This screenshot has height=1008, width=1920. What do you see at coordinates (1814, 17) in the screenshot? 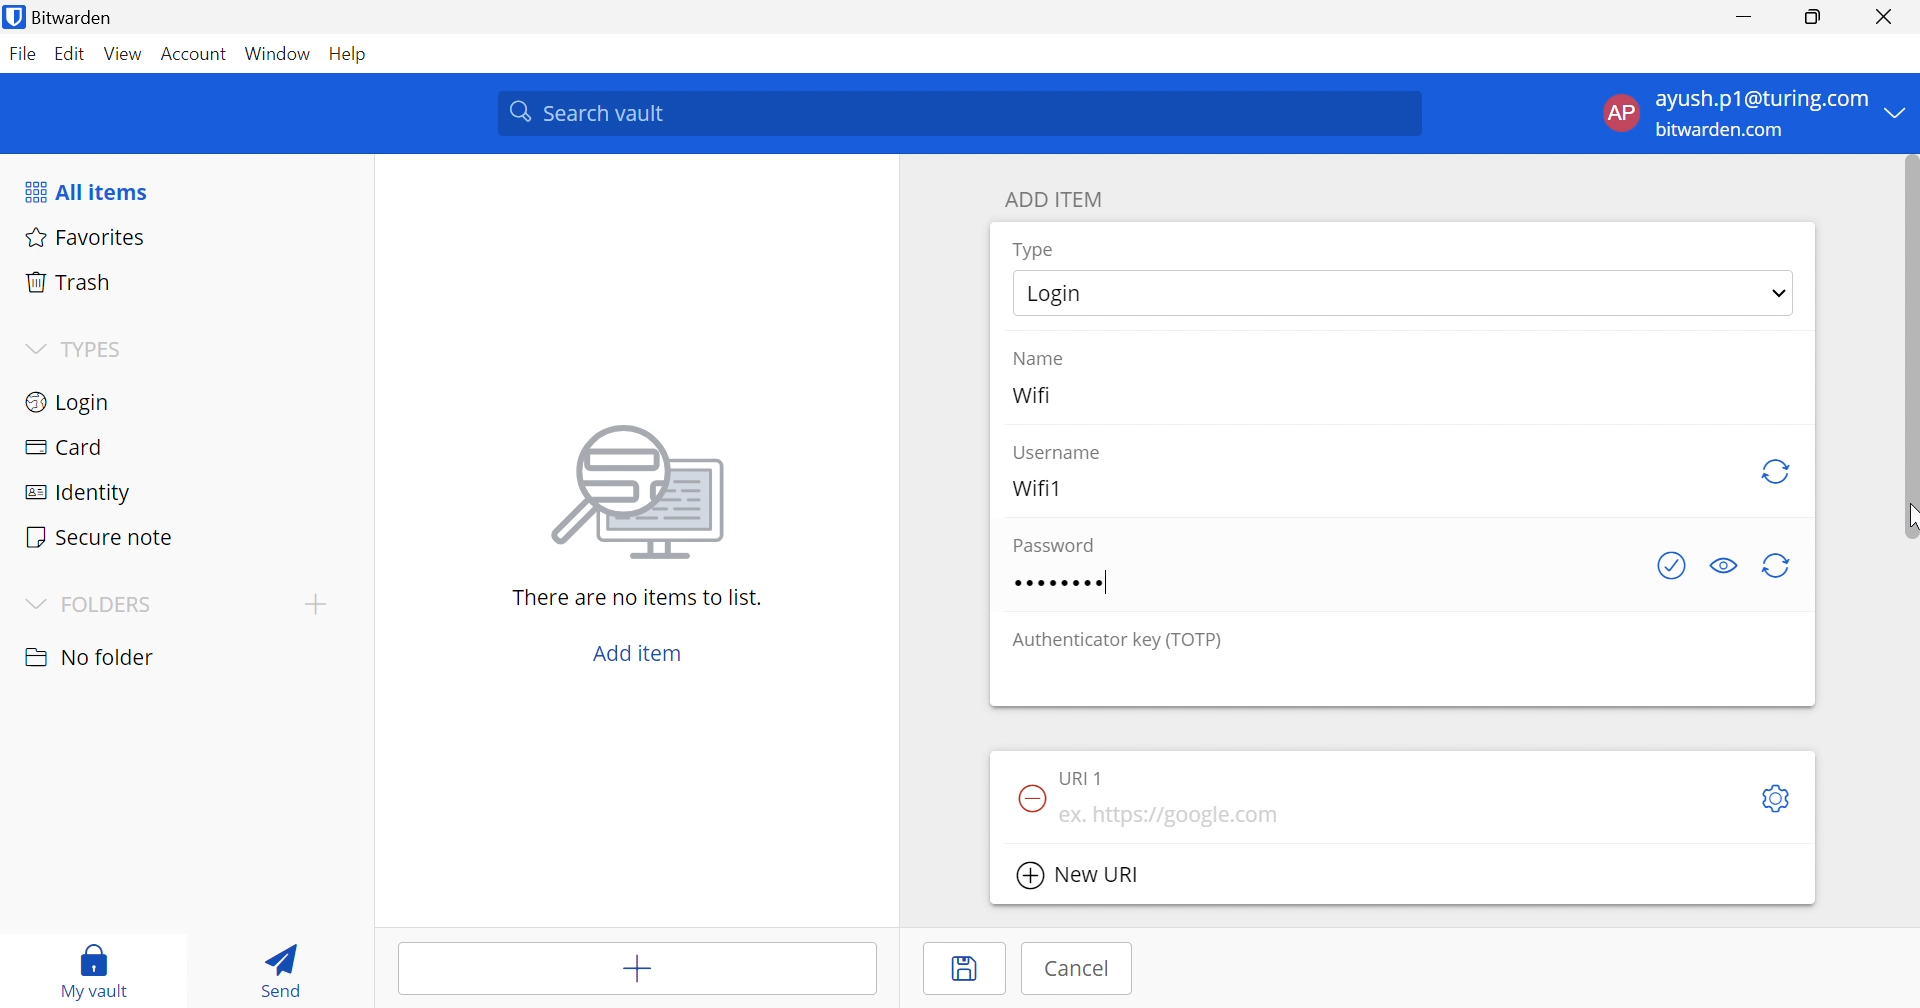
I see `Restore Down` at bounding box center [1814, 17].